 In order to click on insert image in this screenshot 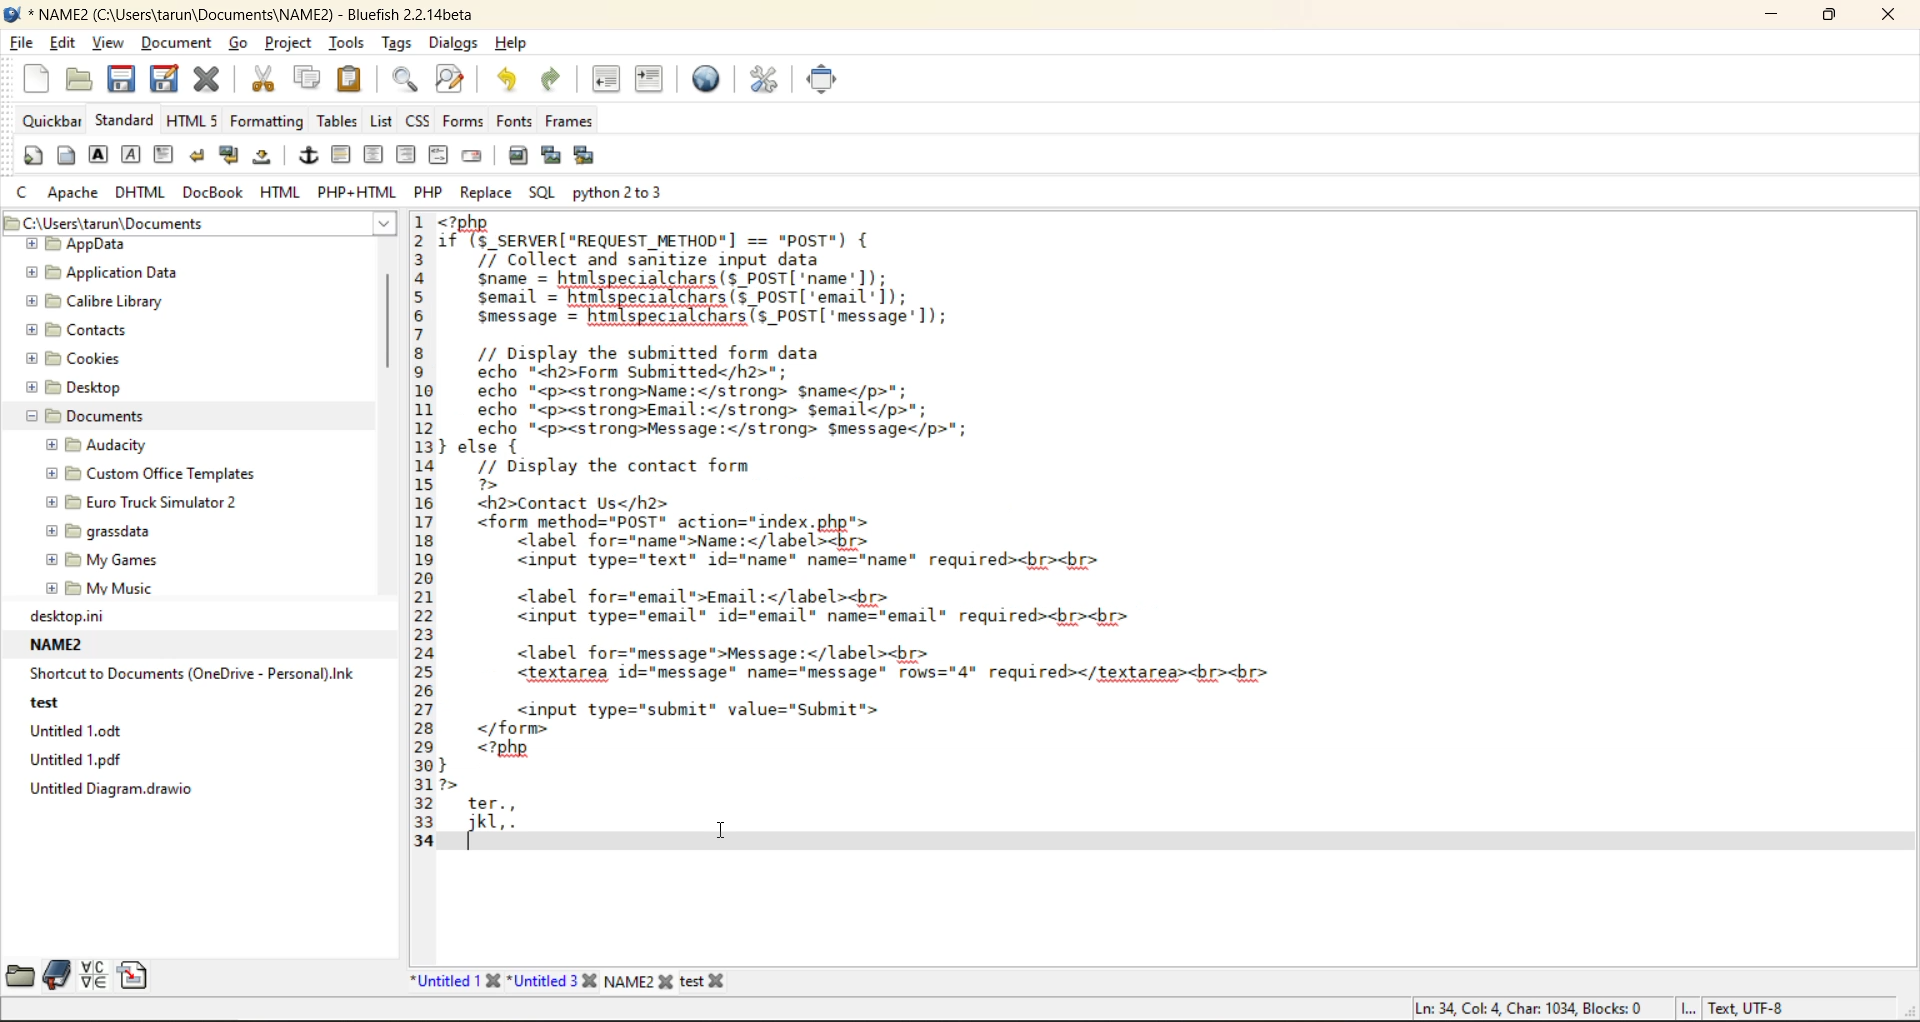, I will do `click(523, 157)`.